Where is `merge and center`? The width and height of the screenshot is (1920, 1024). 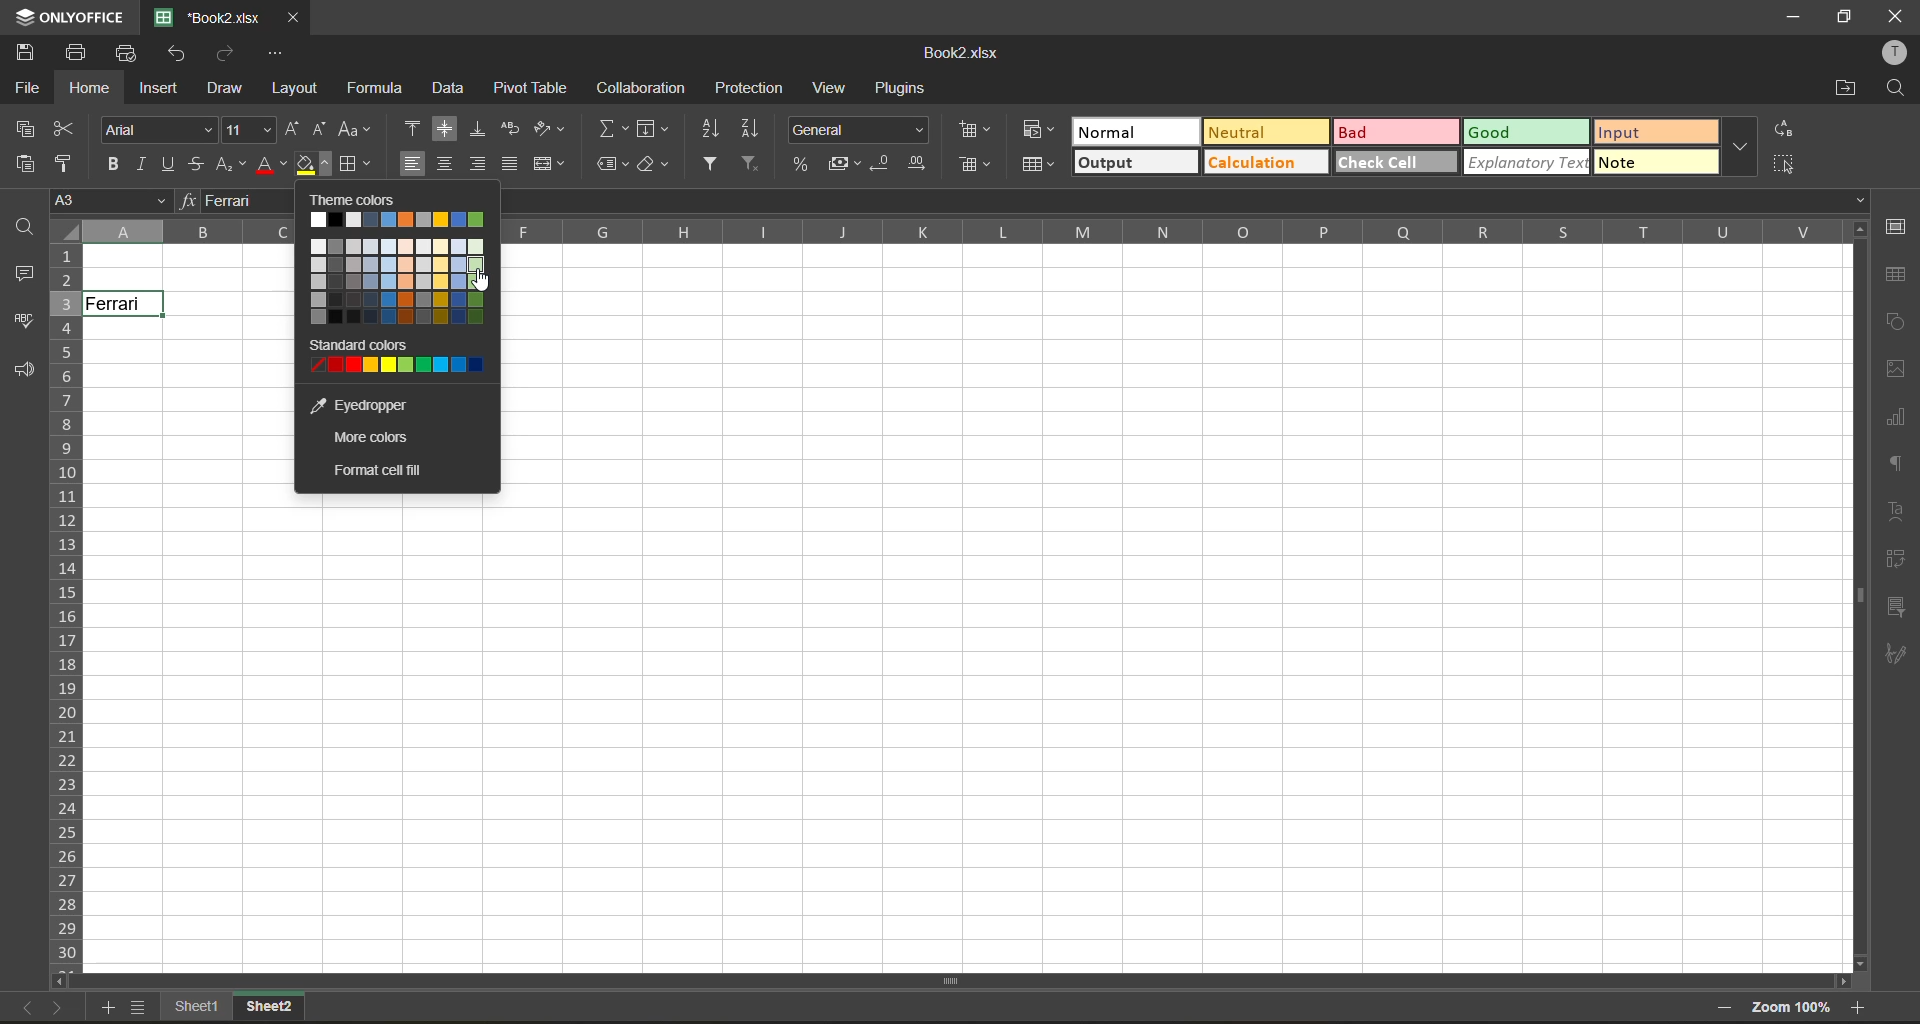 merge and center is located at coordinates (547, 166).